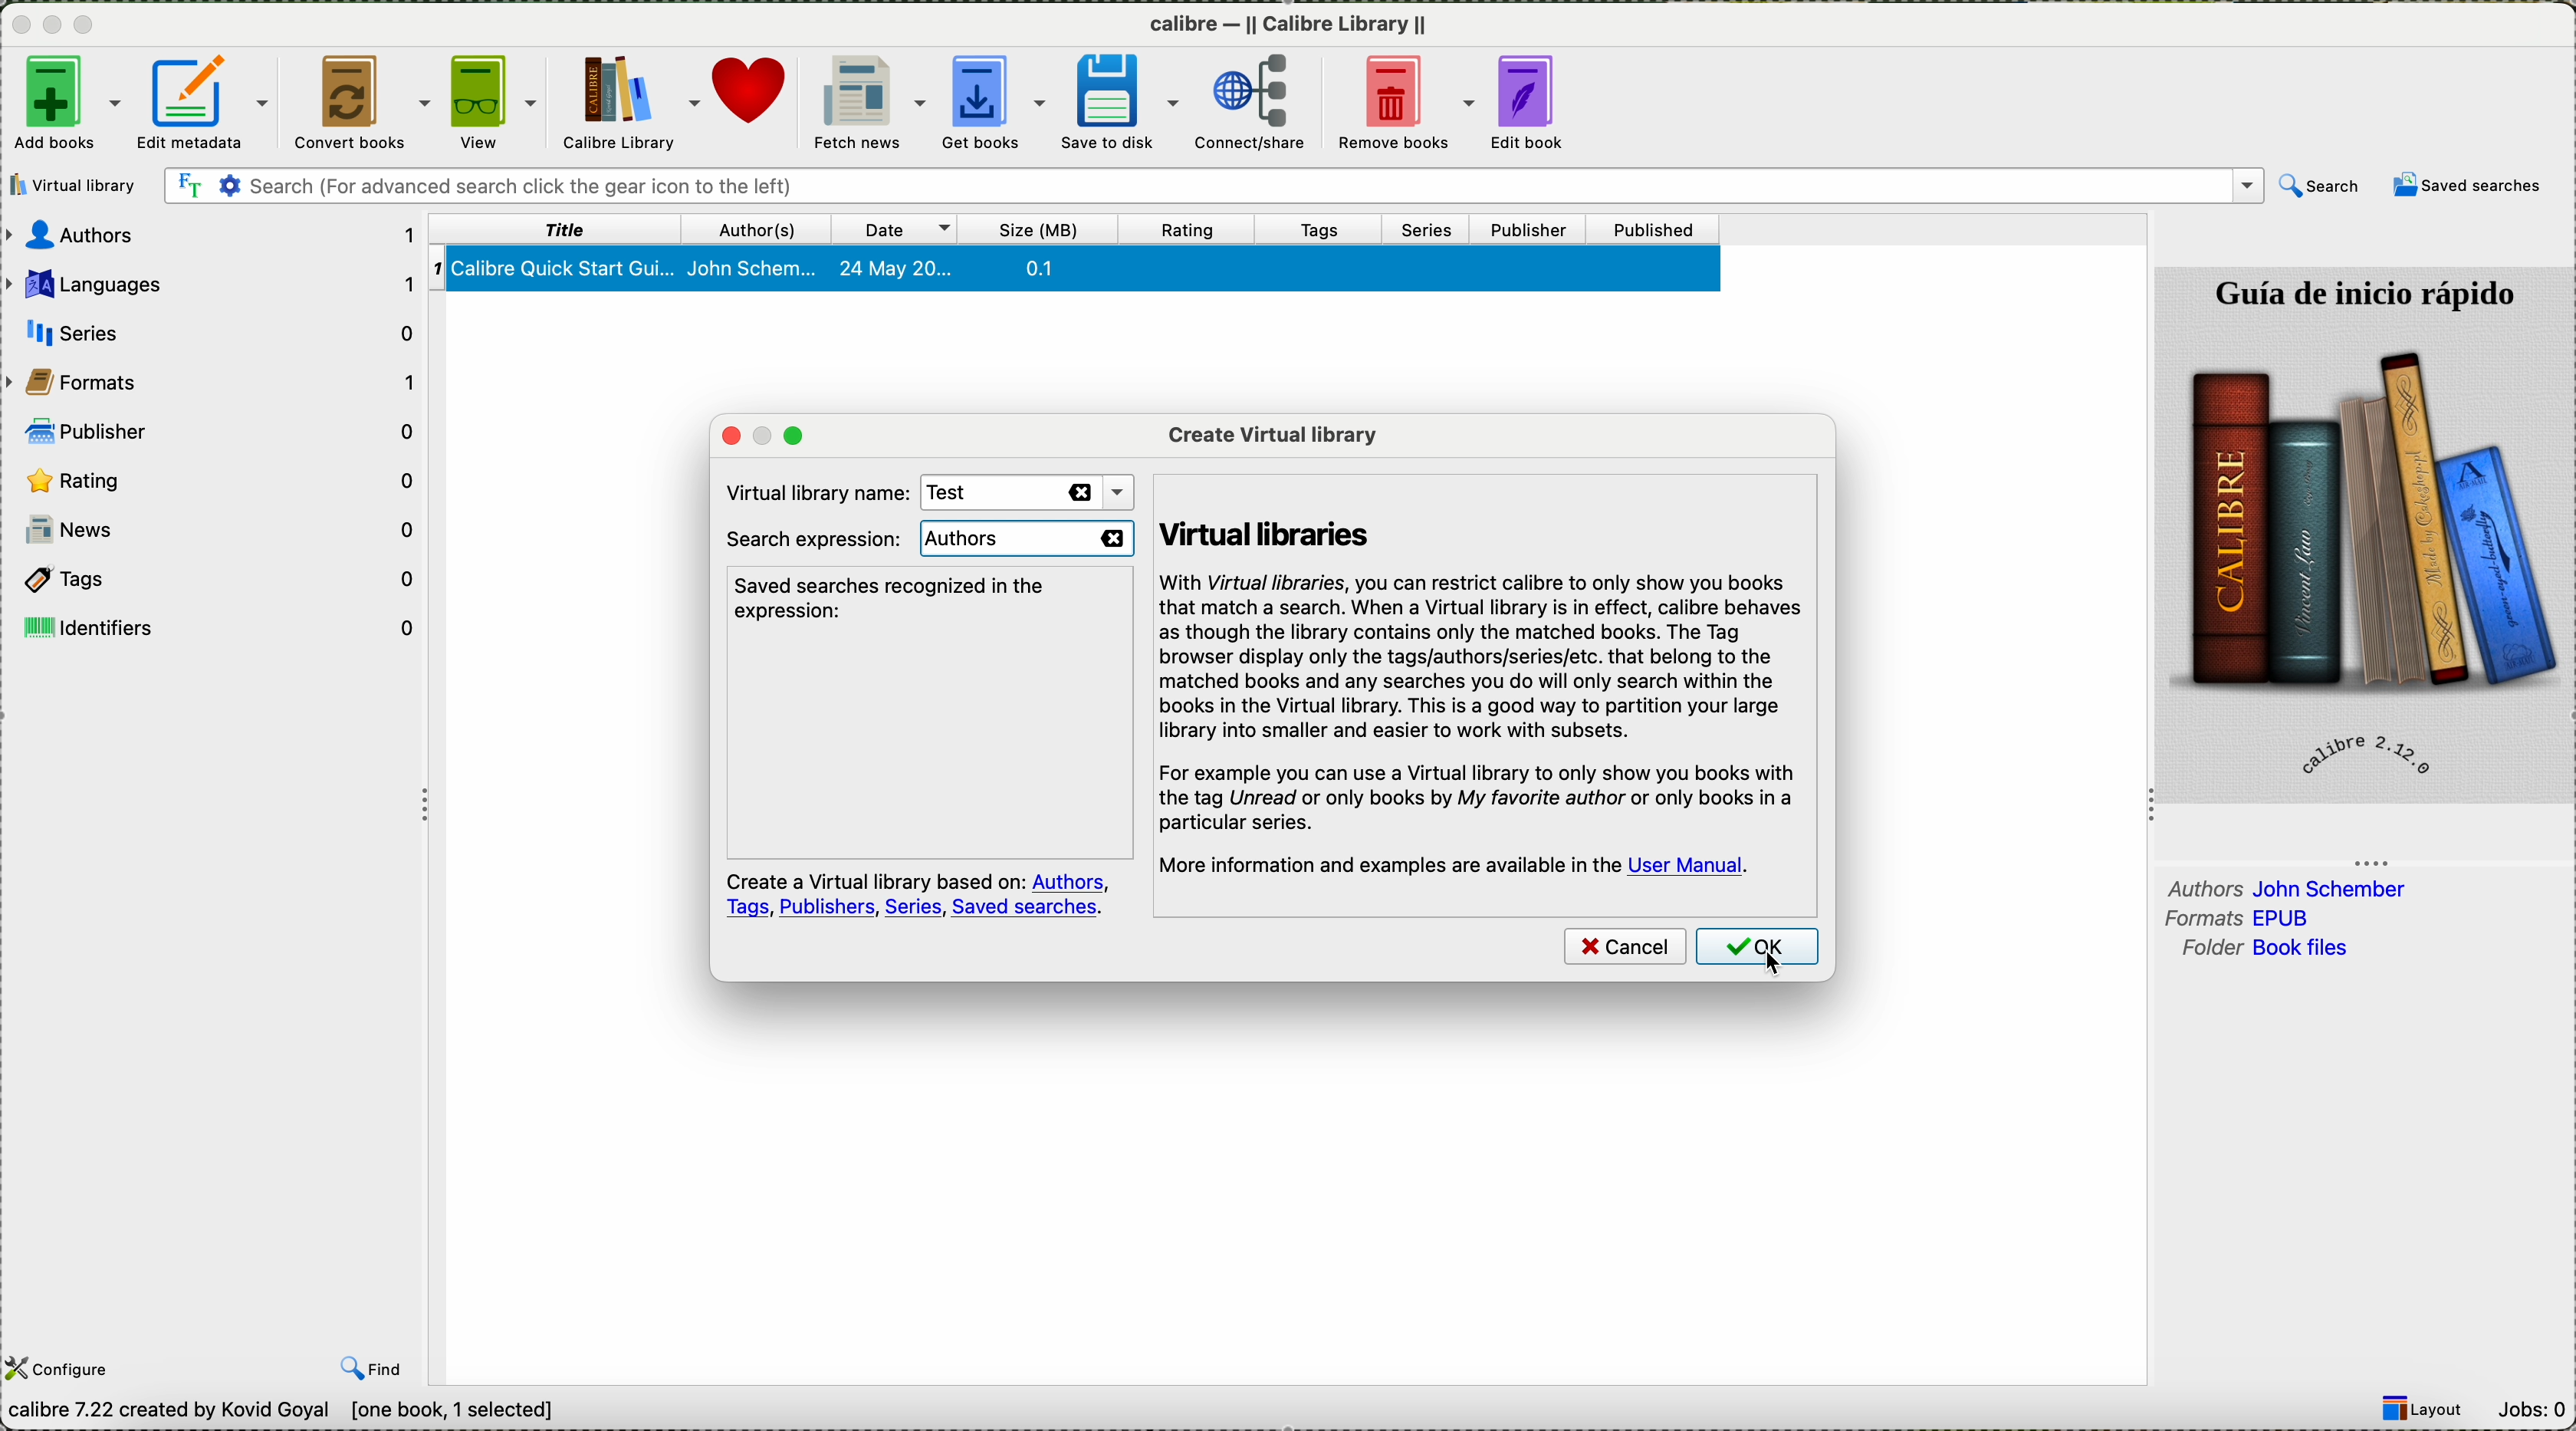  Describe the element at coordinates (222, 429) in the screenshot. I see `publisher` at that location.